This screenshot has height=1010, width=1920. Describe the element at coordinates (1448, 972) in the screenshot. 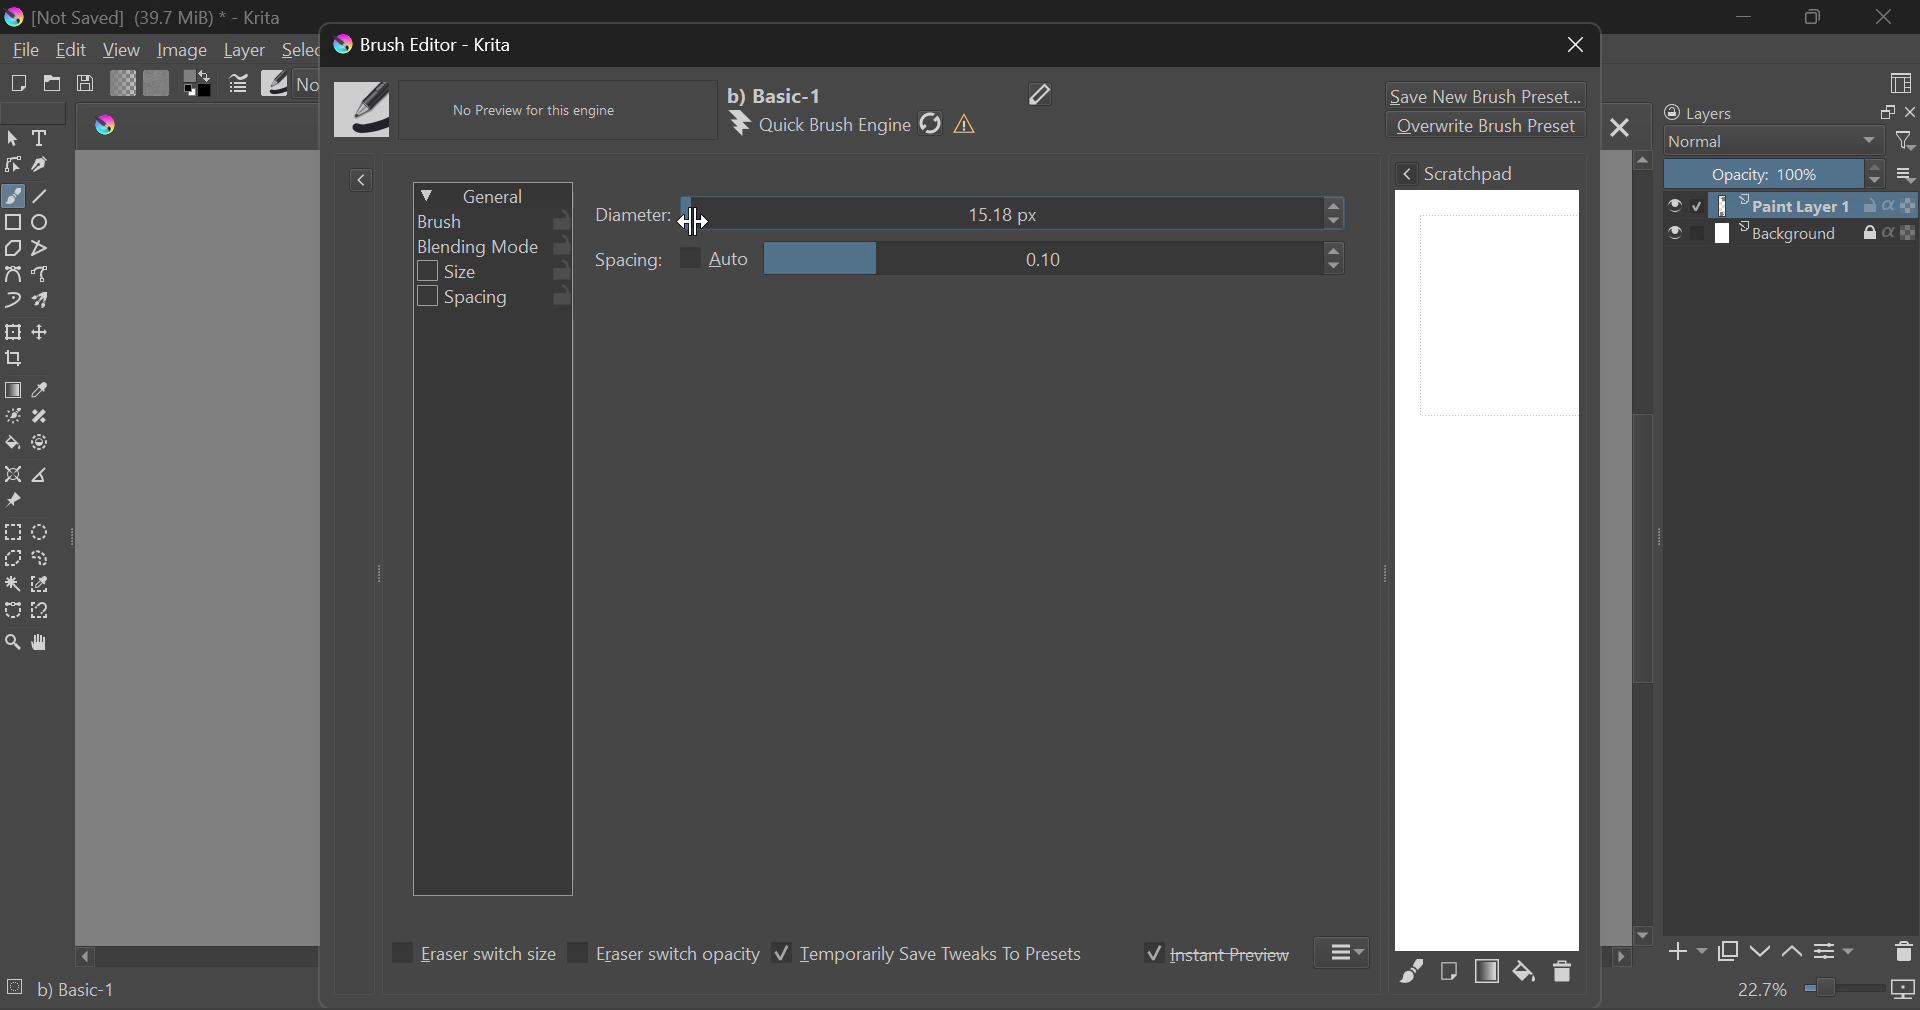

I see `Fill area with current Image` at that location.